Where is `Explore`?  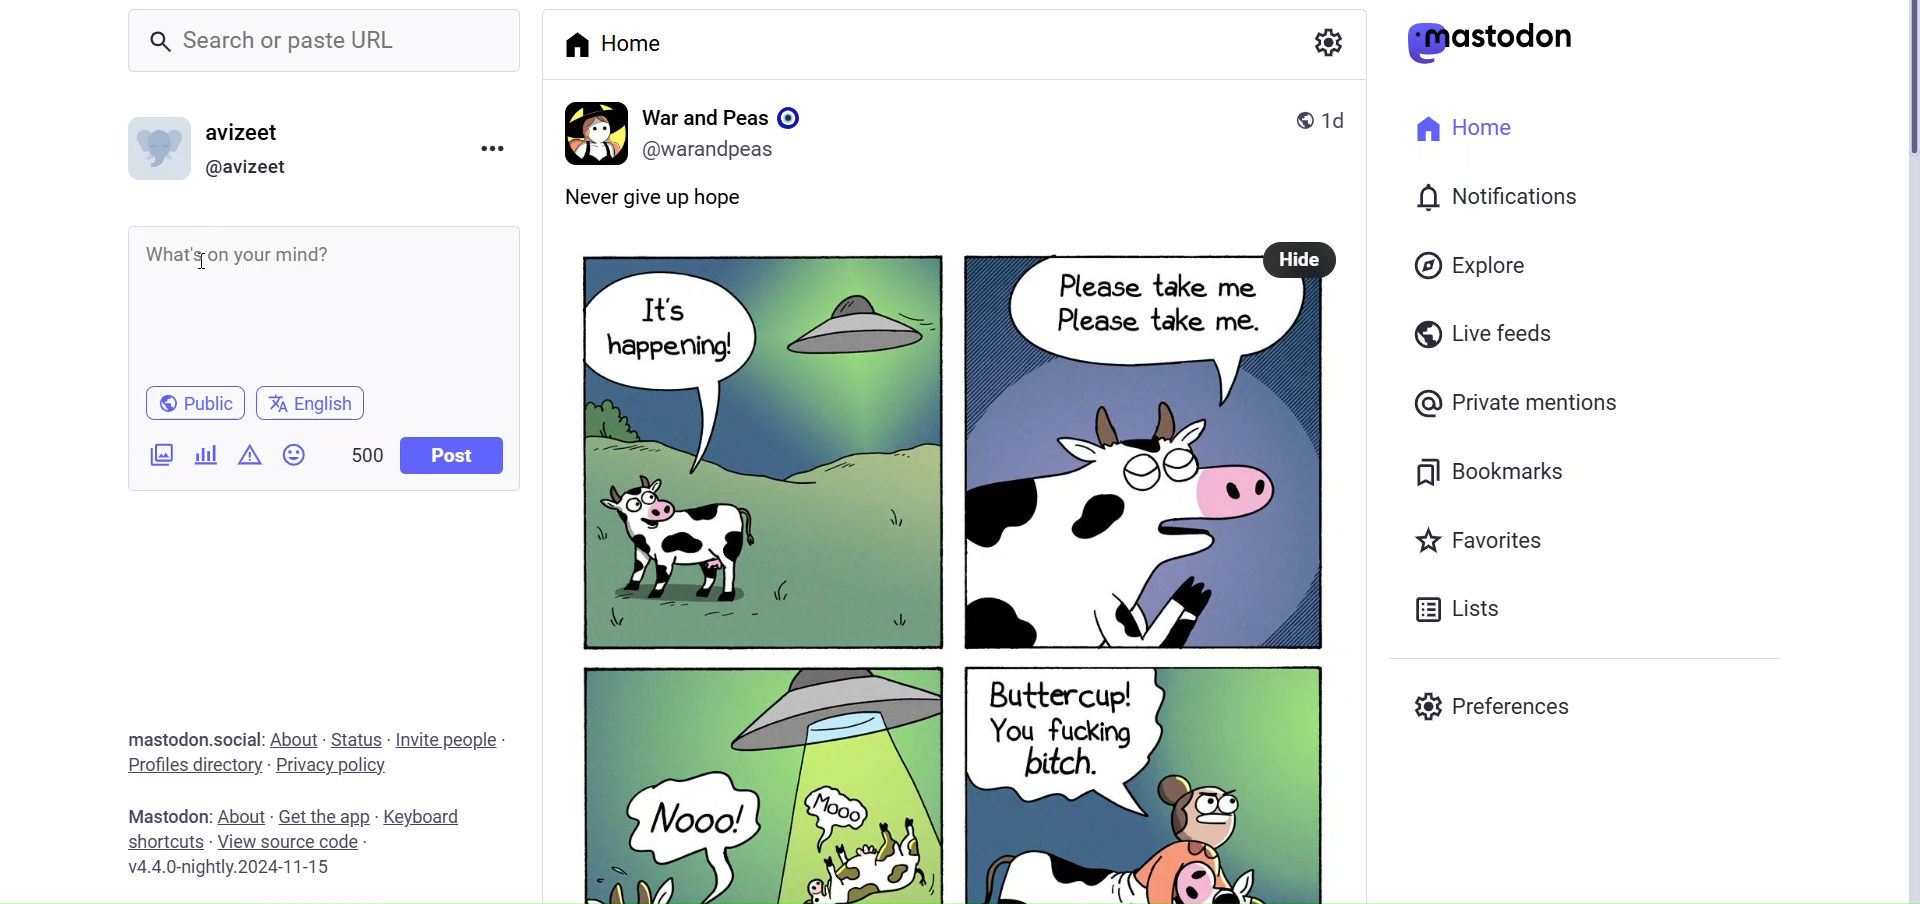
Explore is located at coordinates (1469, 265).